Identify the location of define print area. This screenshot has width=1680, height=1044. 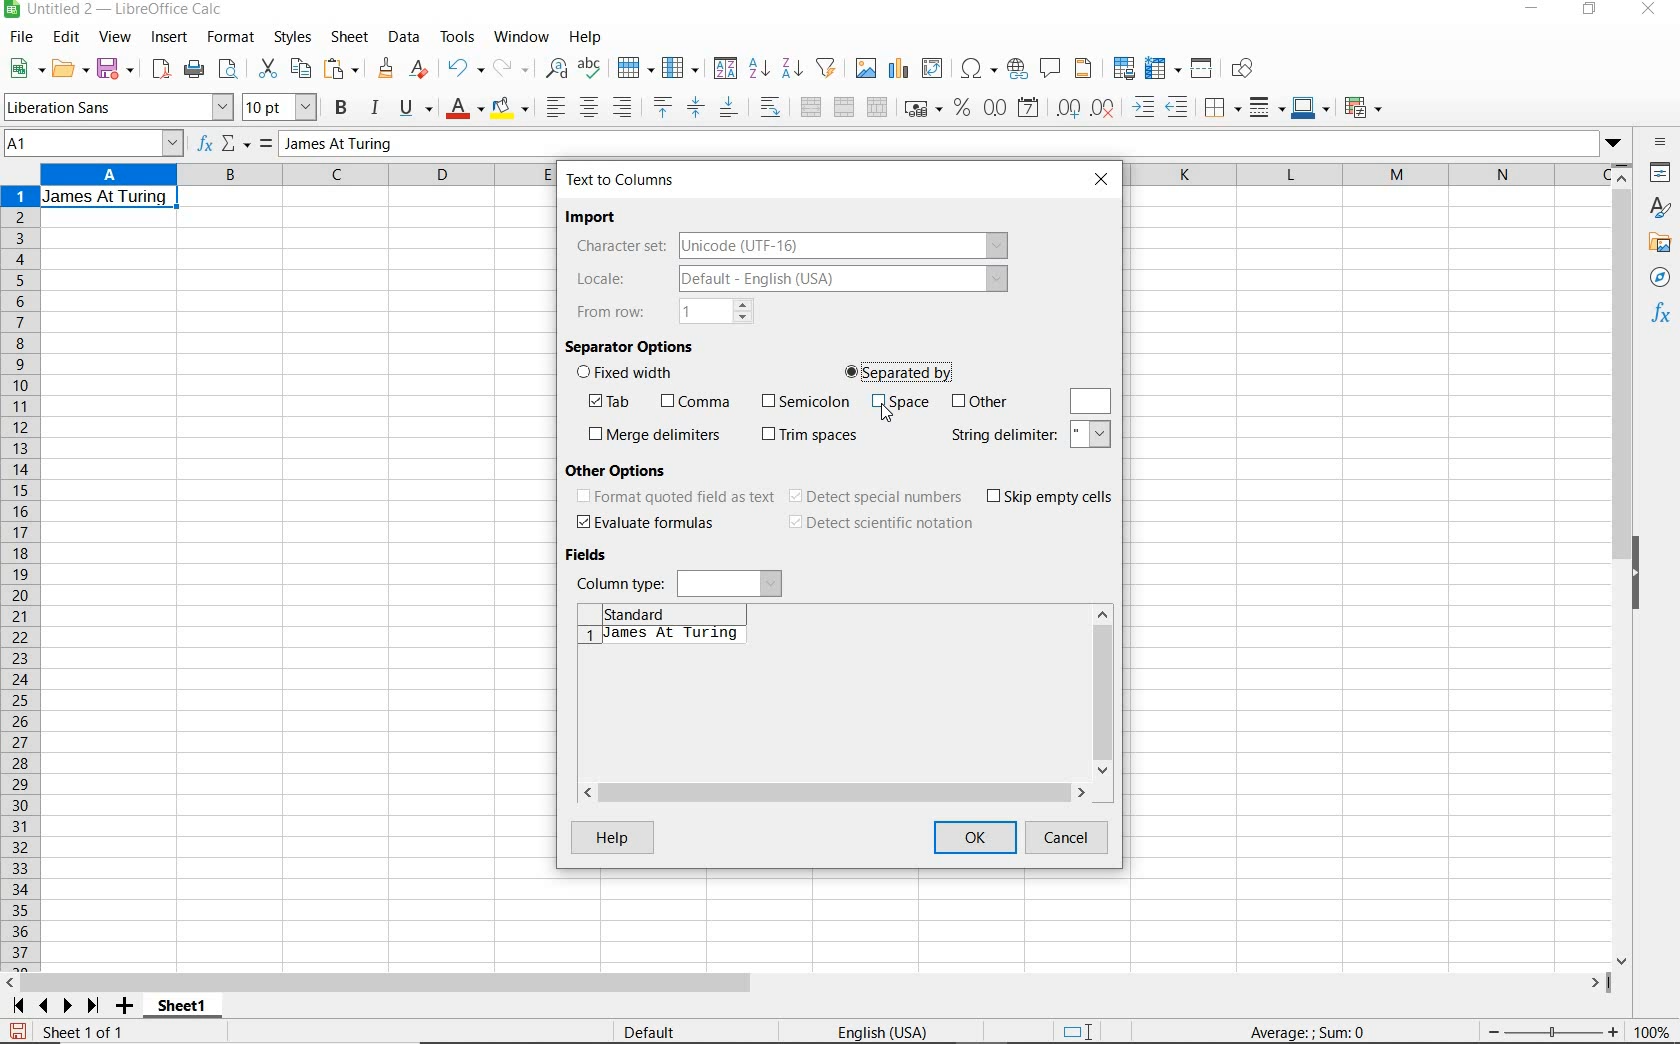
(1122, 68).